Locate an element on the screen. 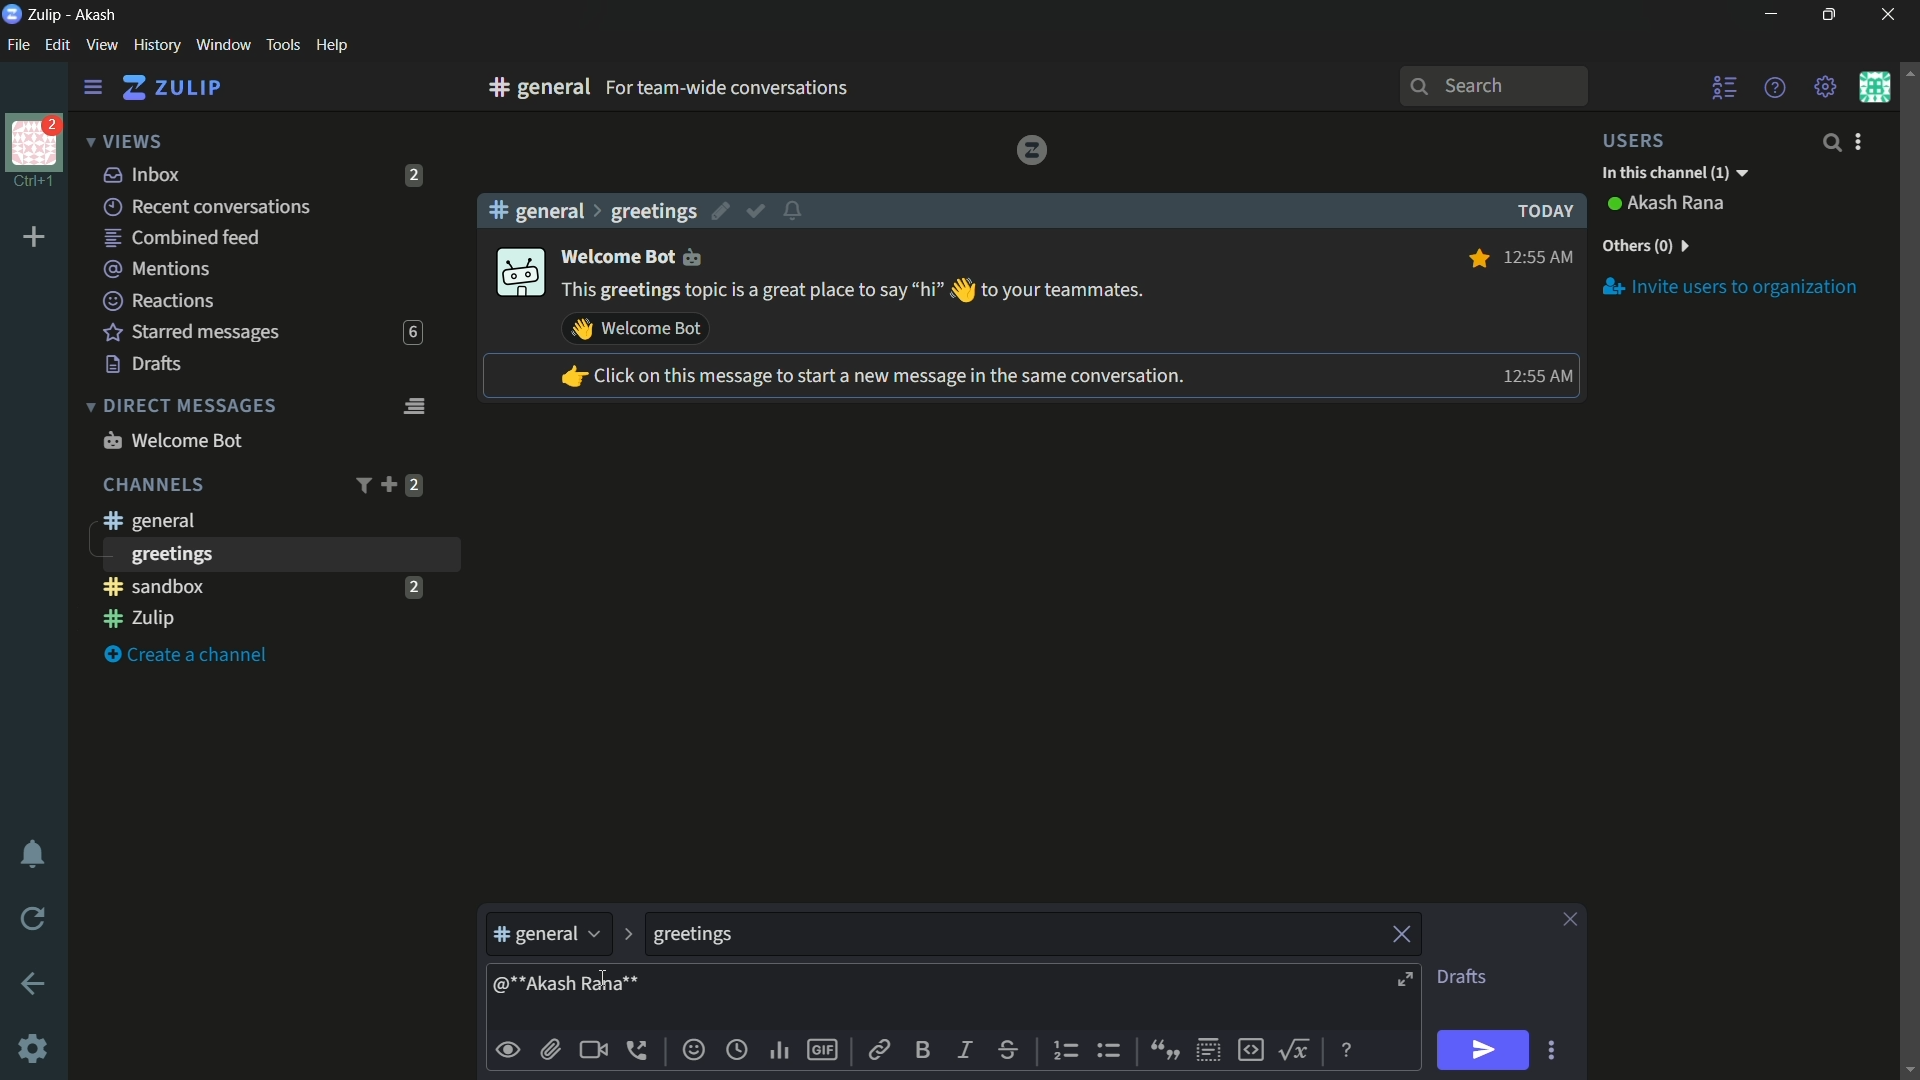  12: 55 AM is located at coordinates (1534, 376).